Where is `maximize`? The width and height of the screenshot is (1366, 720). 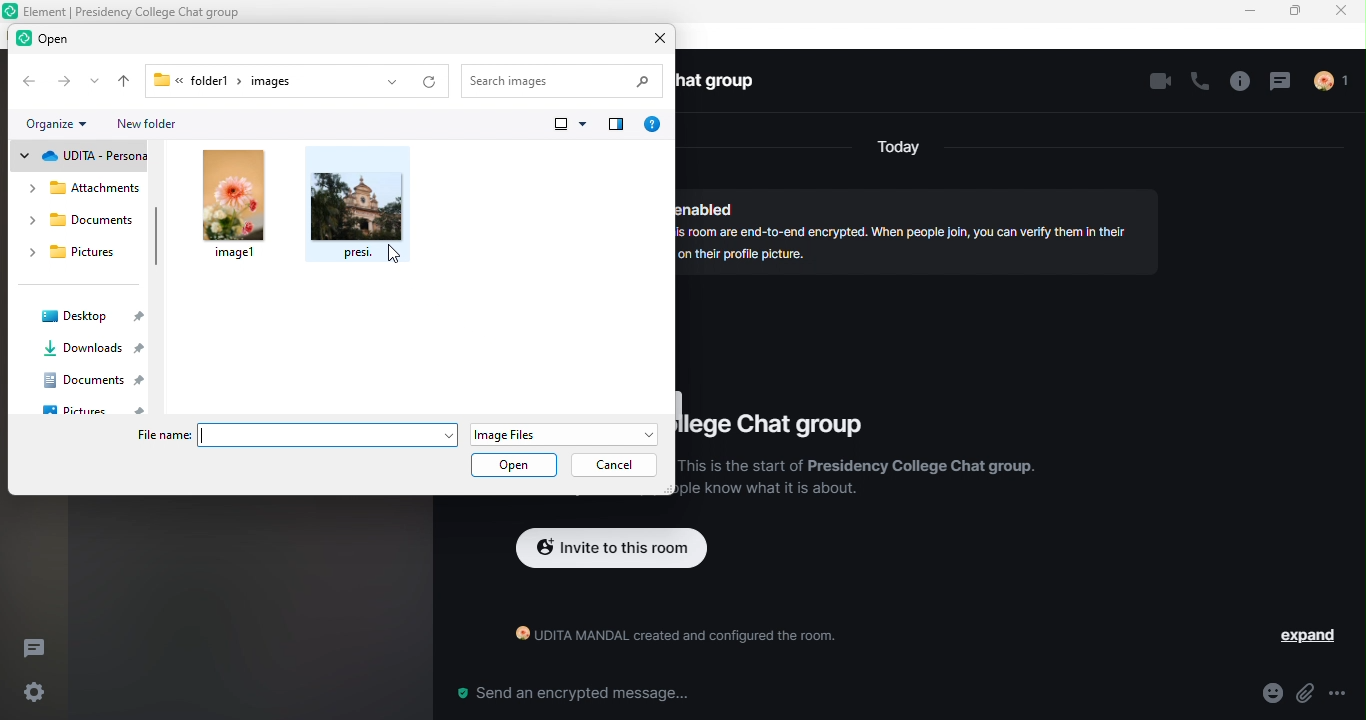
maximize is located at coordinates (1297, 13).